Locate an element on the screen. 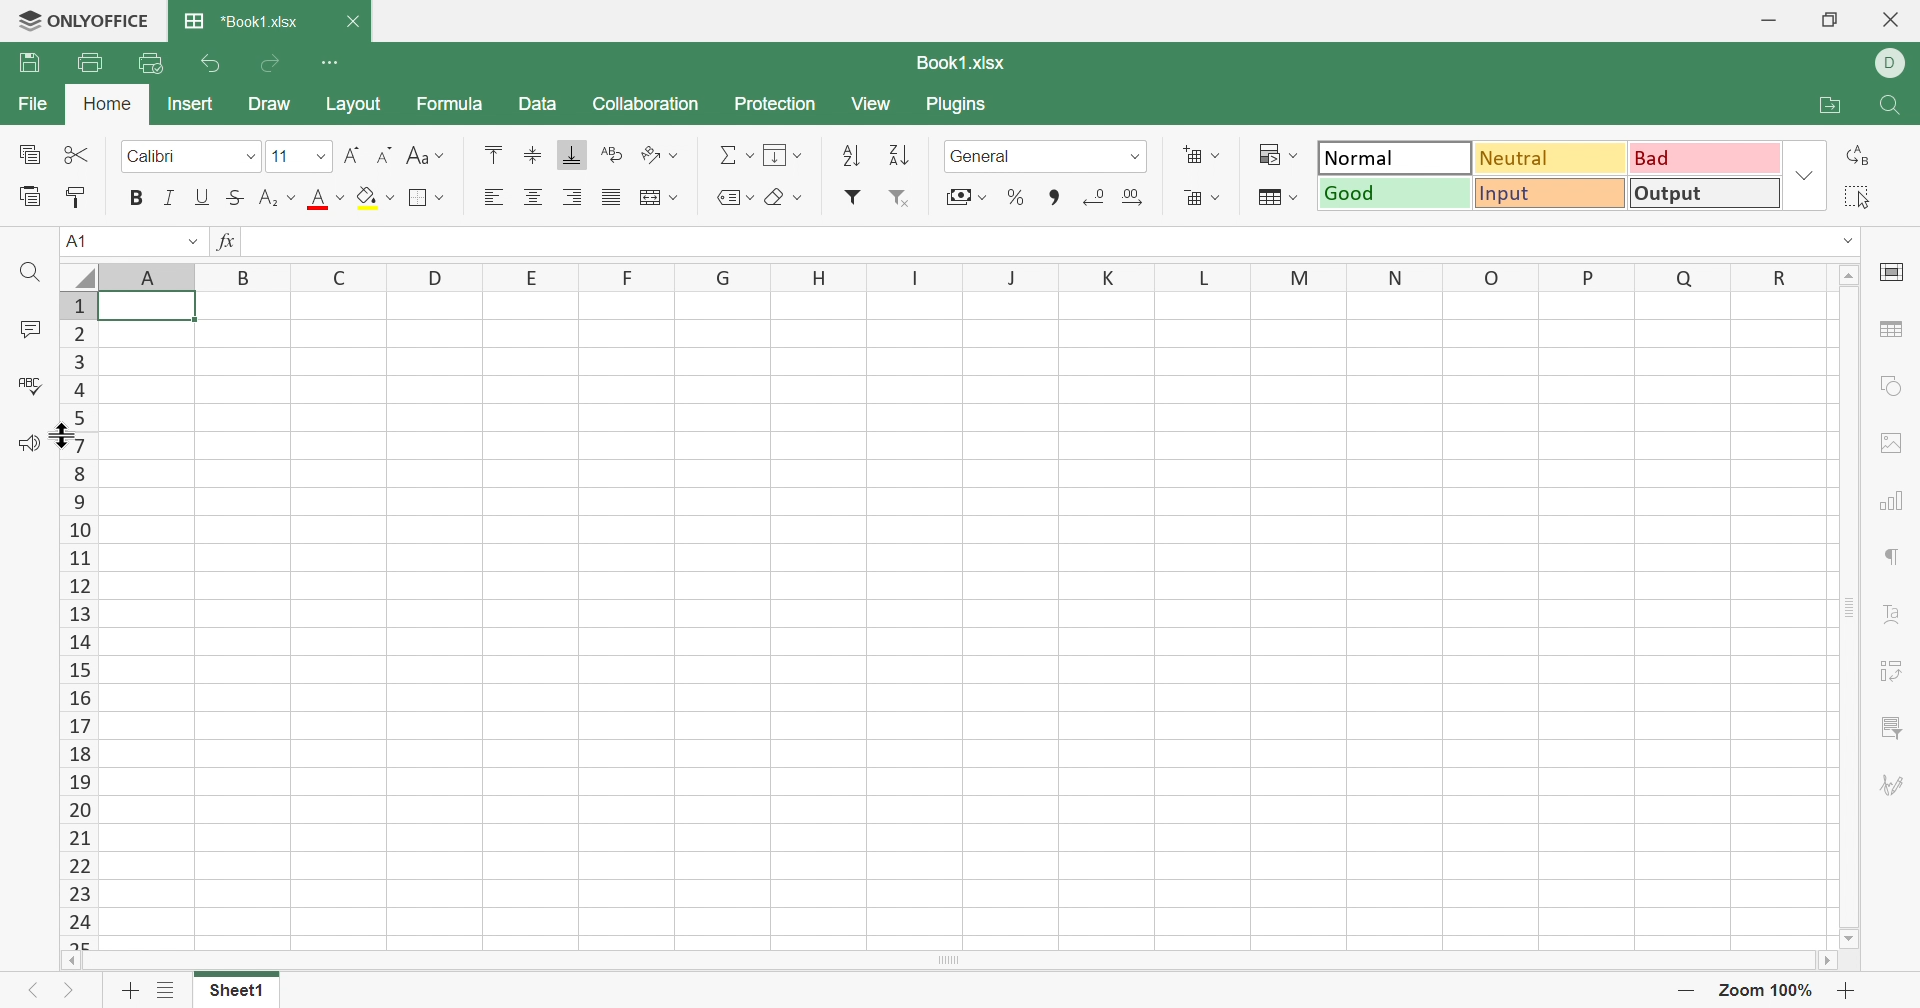 This screenshot has height=1008, width=1920. Format as table template is located at coordinates (1275, 195).